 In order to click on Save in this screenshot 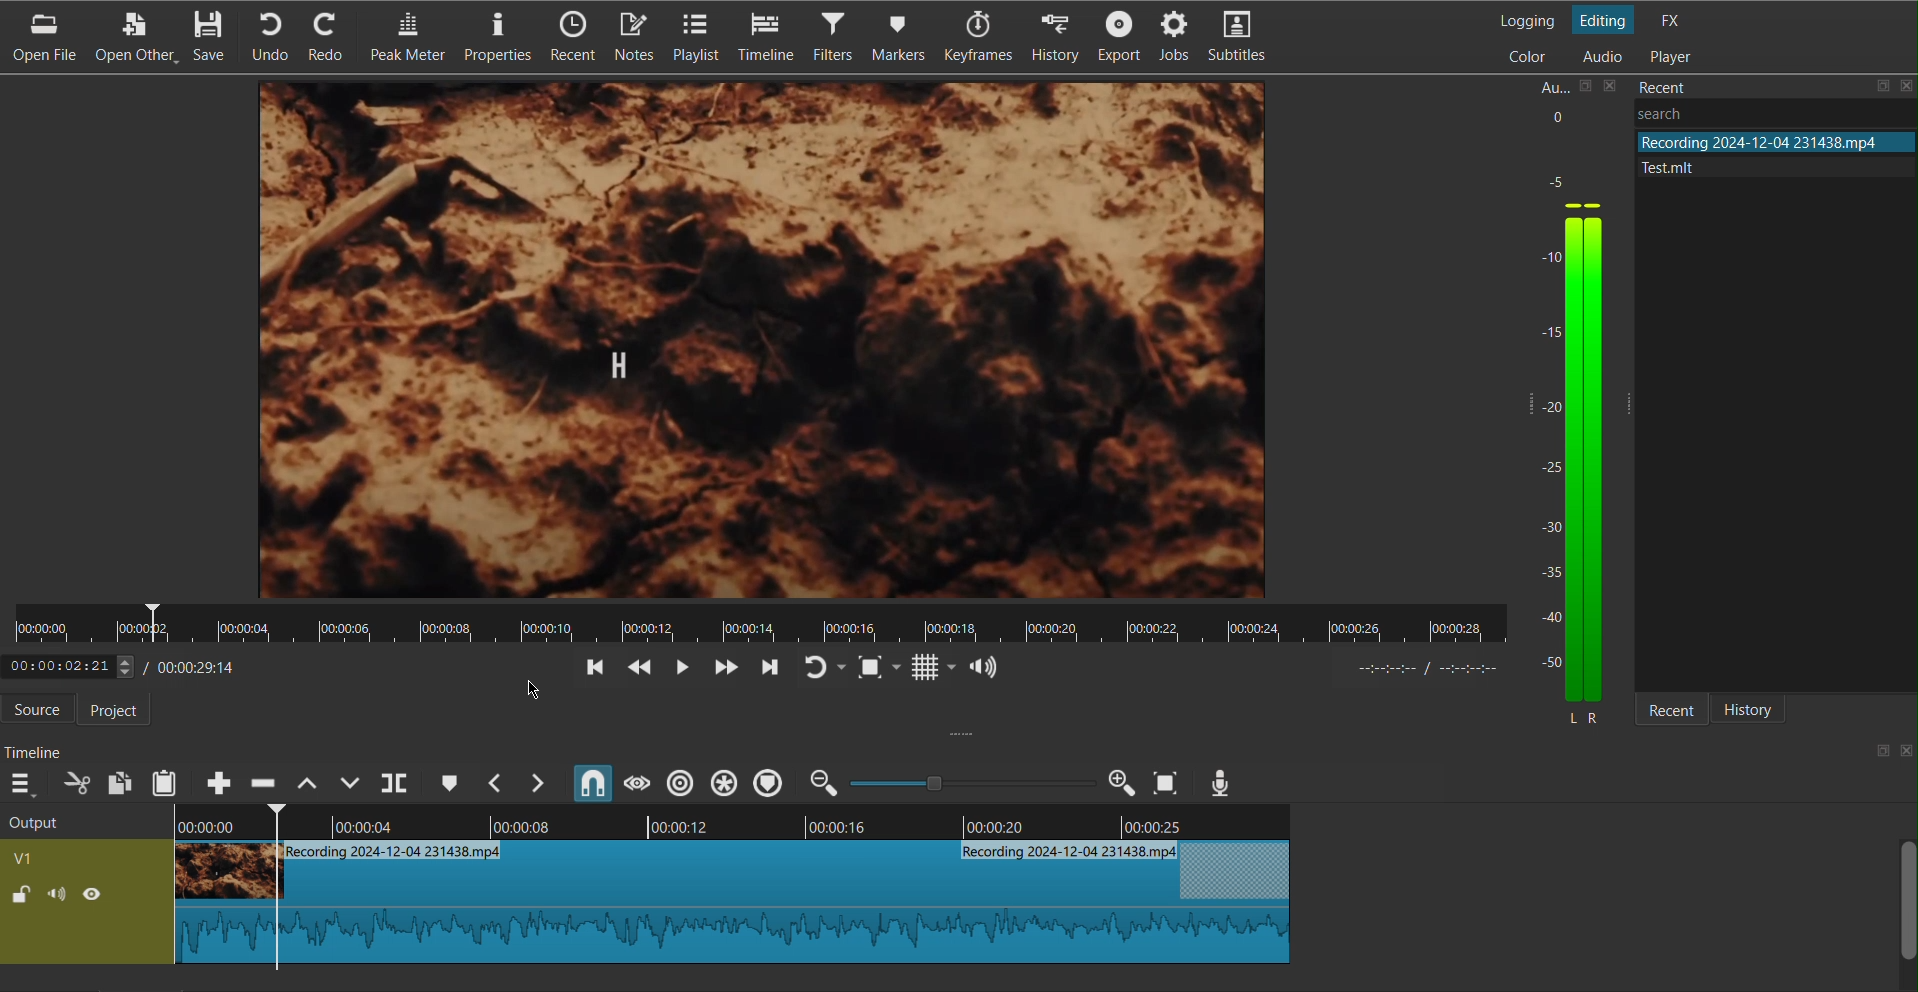, I will do `click(214, 36)`.